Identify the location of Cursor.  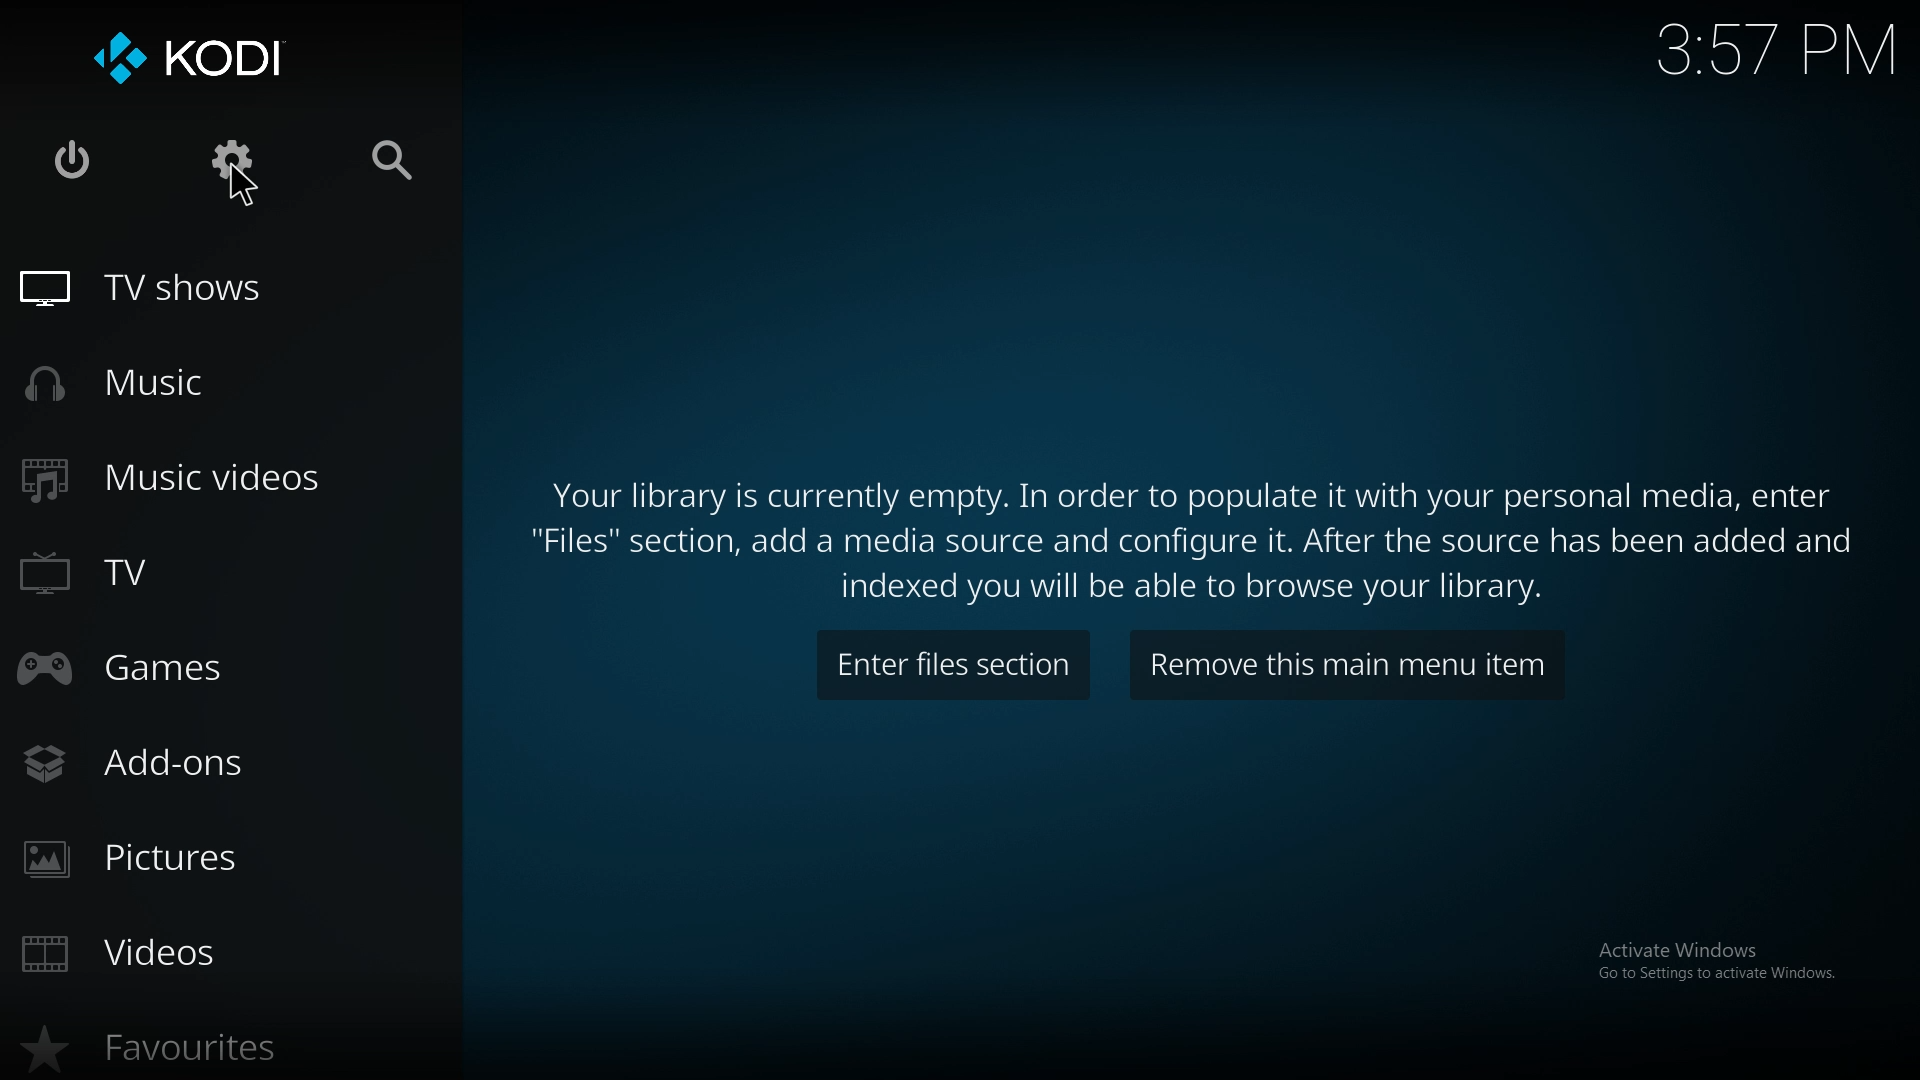
(250, 192).